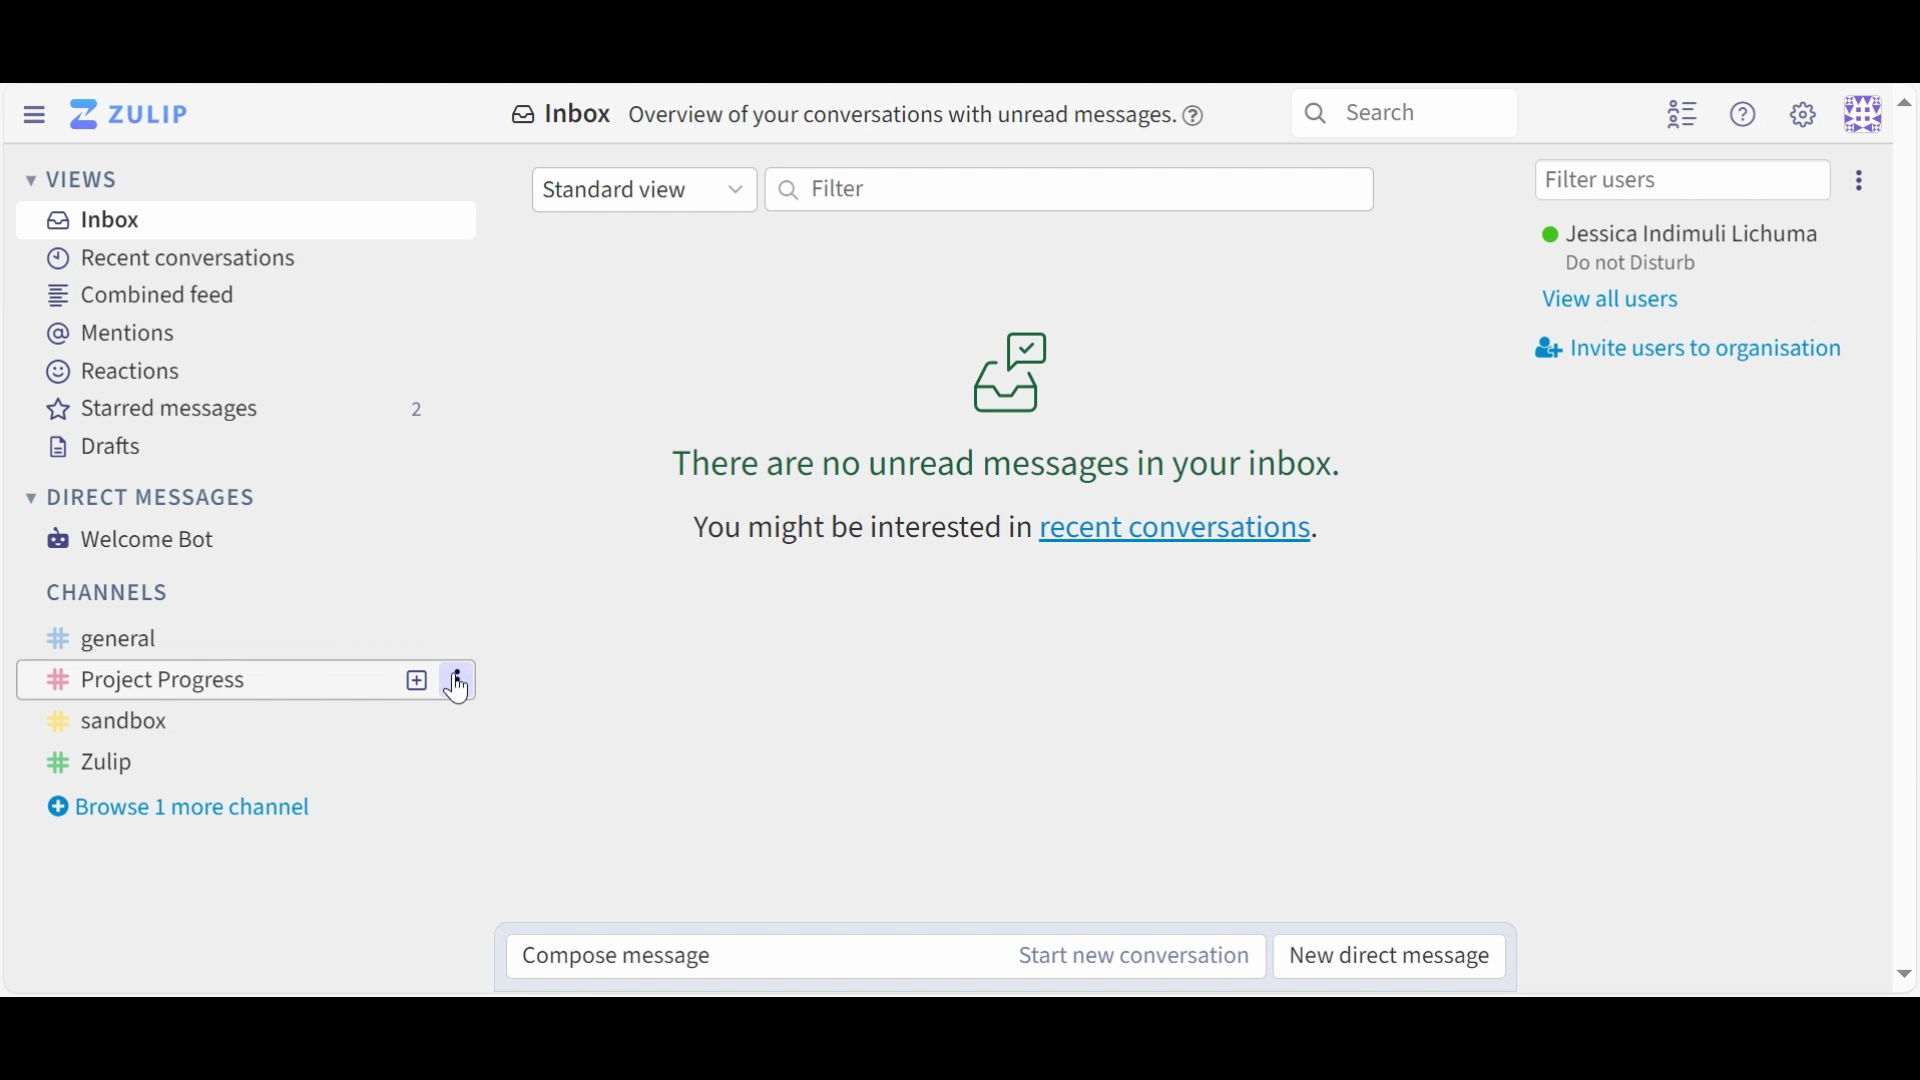  Describe the element at coordinates (117, 595) in the screenshot. I see `Channels` at that location.